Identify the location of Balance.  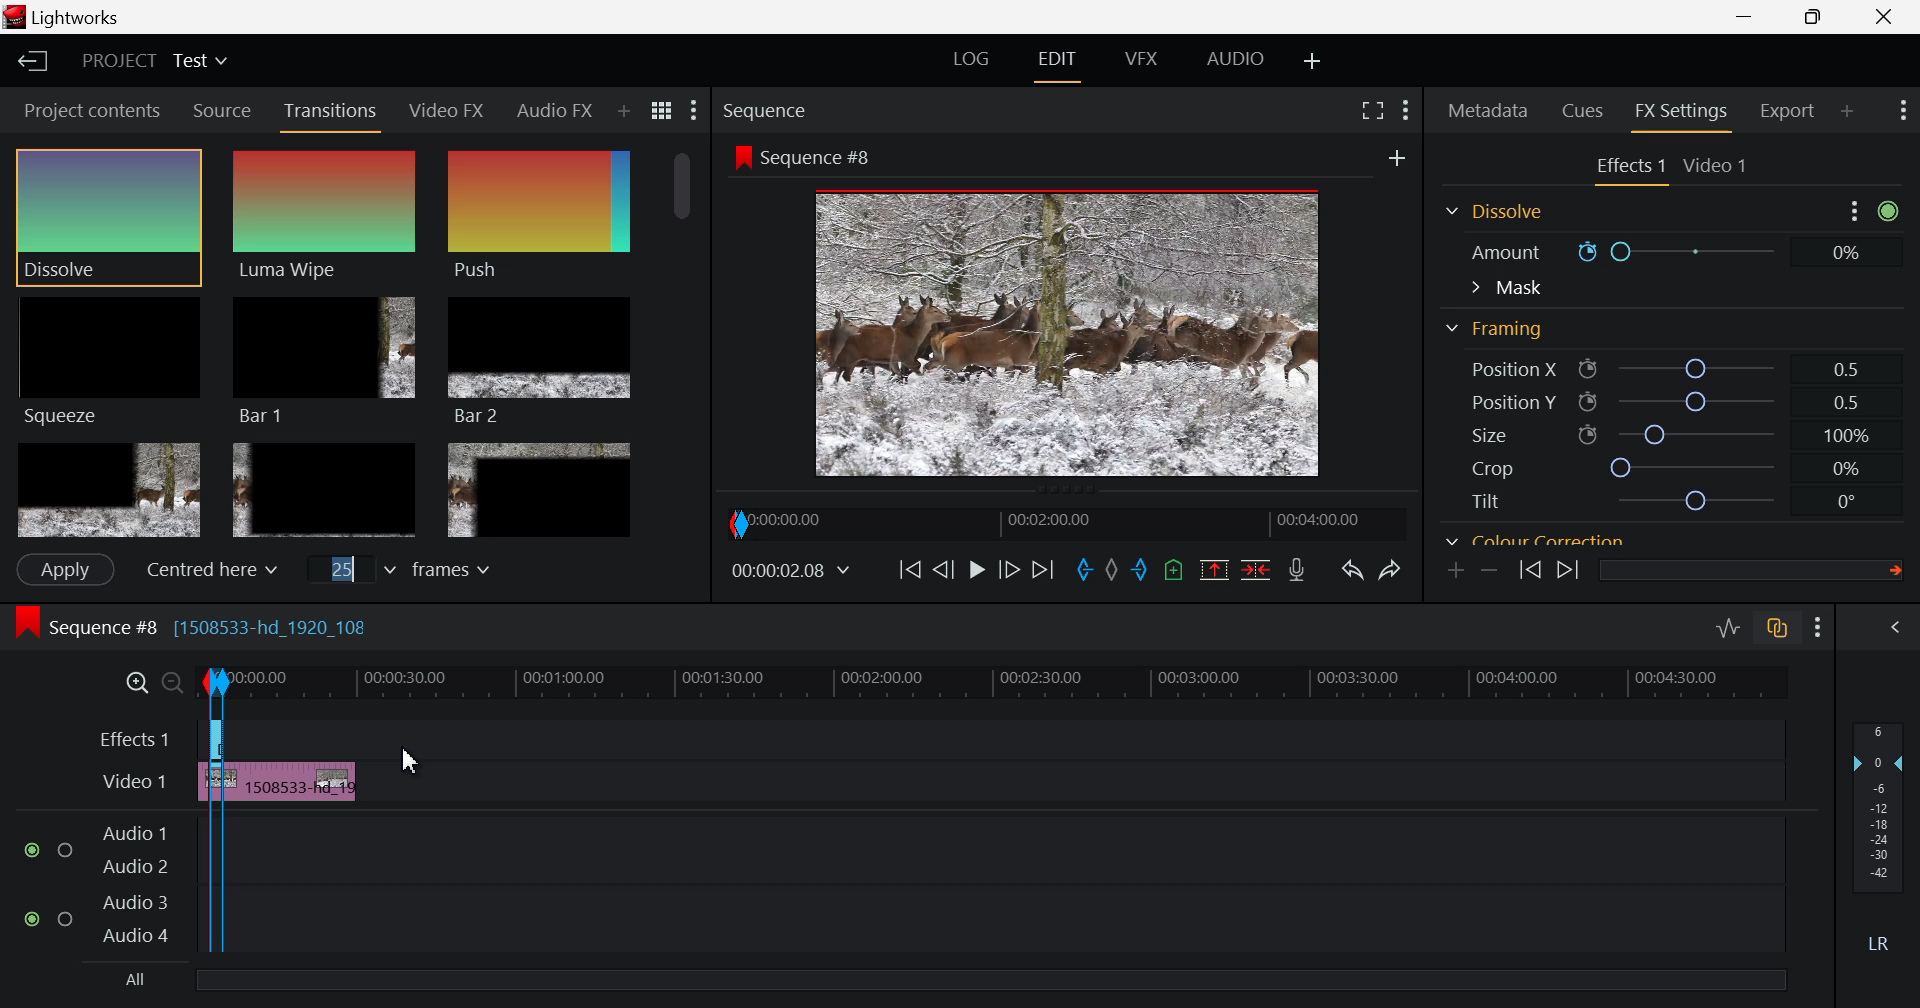
(1505, 467).